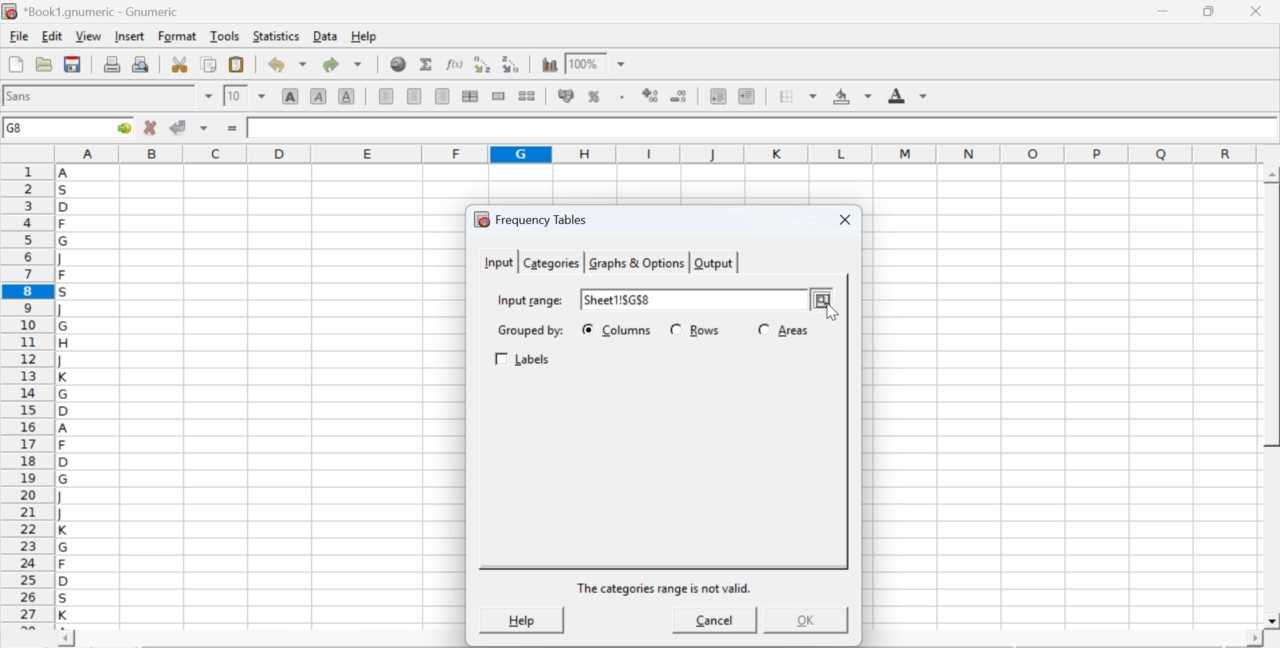 Image resolution: width=1280 pixels, height=648 pixels. I want to click on columns, so click(628, 330).